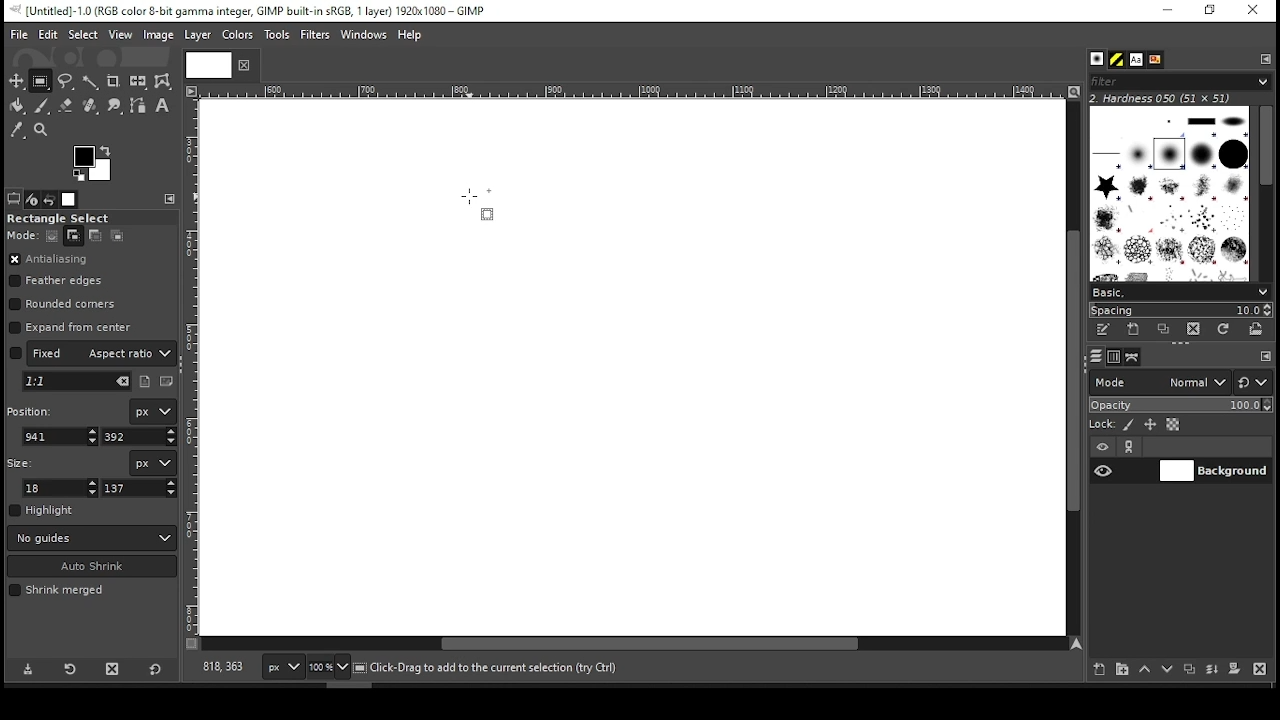 Image resolution: width=1280 pixels, height=720 pixels. I want to click on x, so click(61, 436).